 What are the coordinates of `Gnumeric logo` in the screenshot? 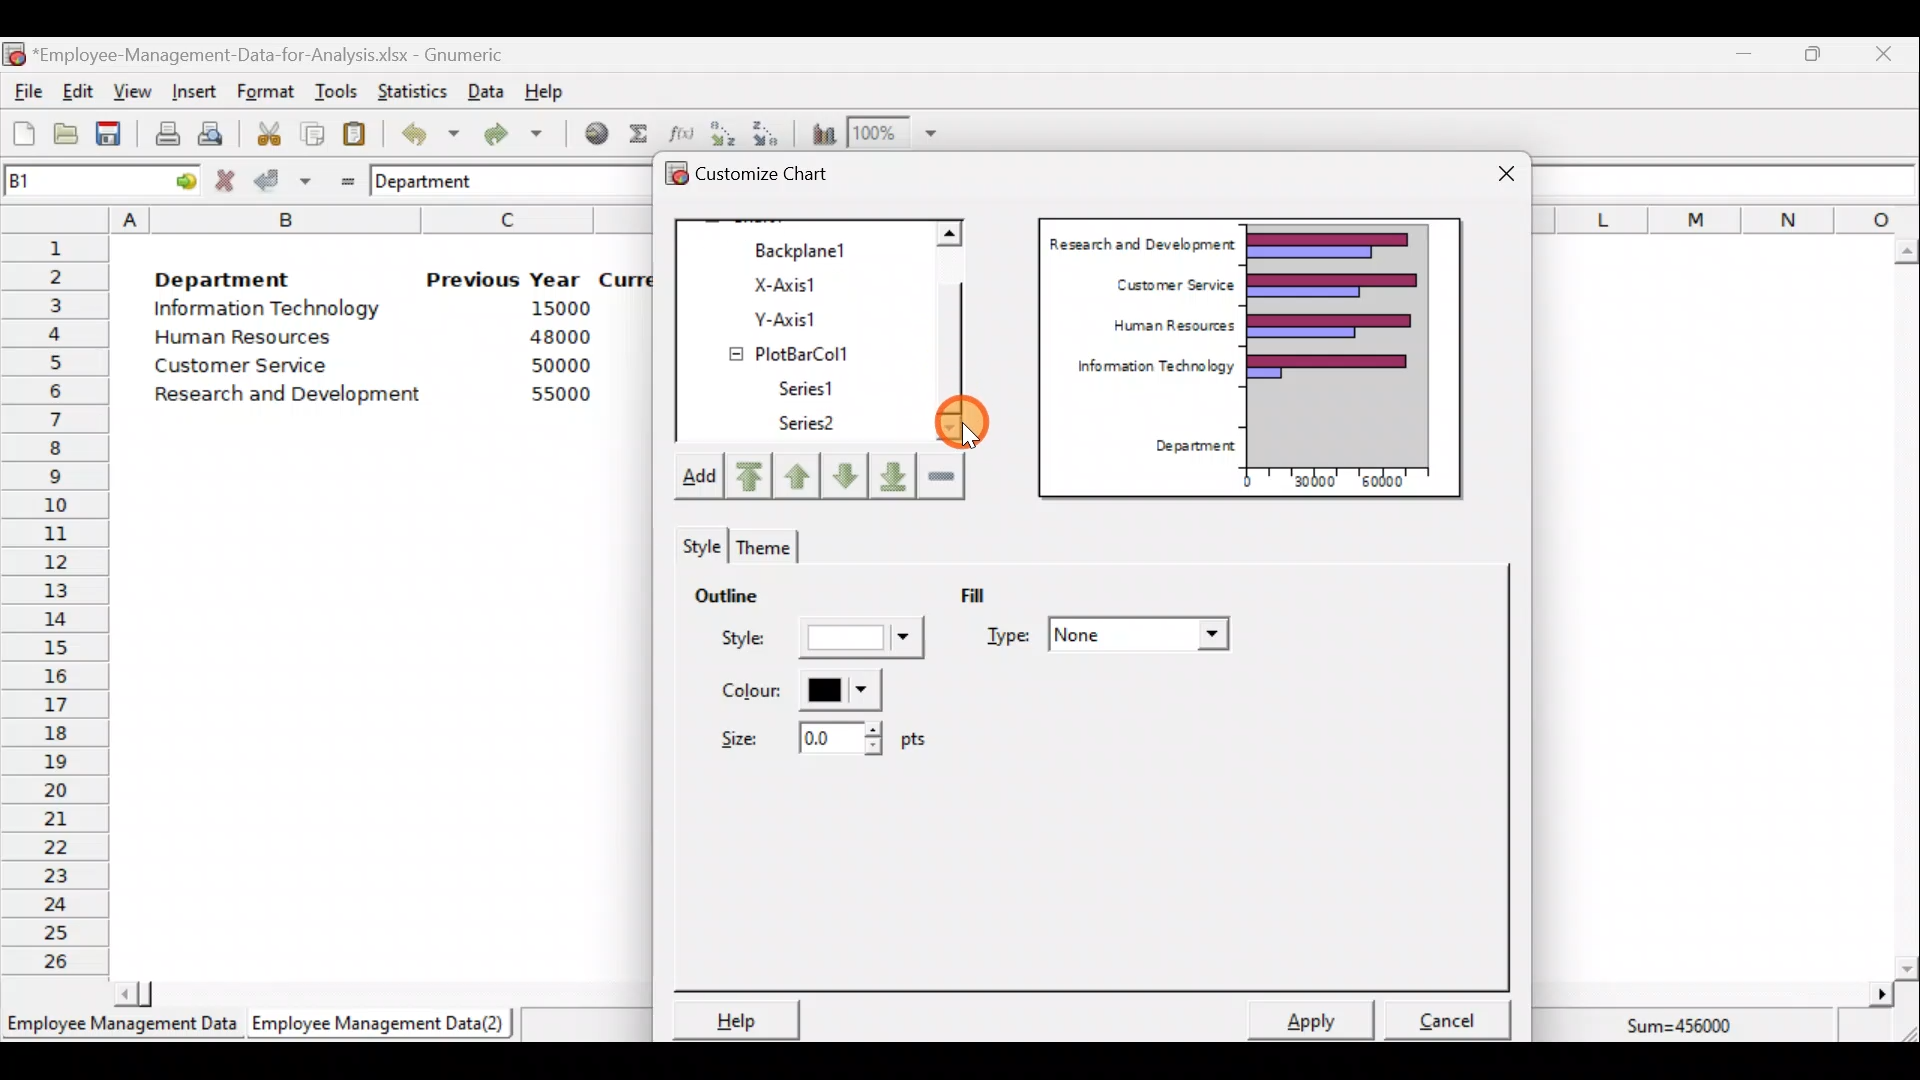 It's located at (14, 56).